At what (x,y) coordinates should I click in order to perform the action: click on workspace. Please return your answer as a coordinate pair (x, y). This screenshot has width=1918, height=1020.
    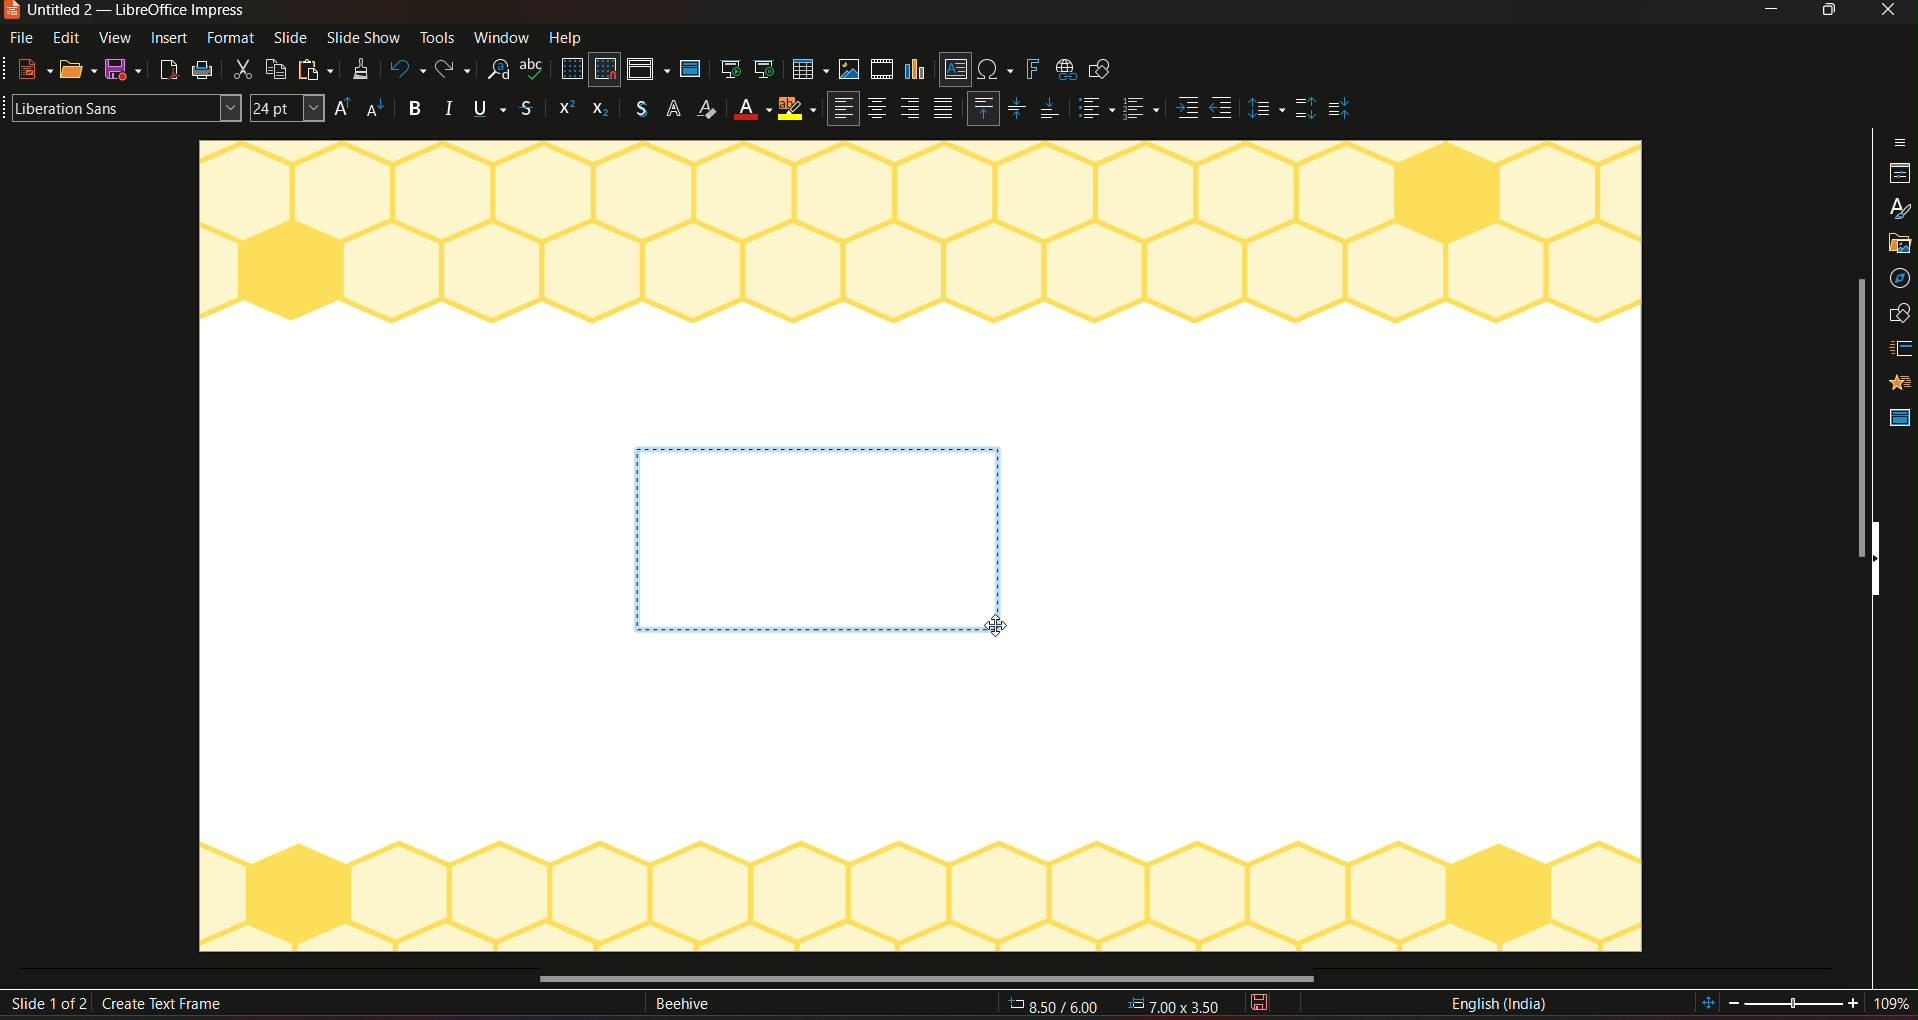
    Looking at the image, I should click on (919, 286).